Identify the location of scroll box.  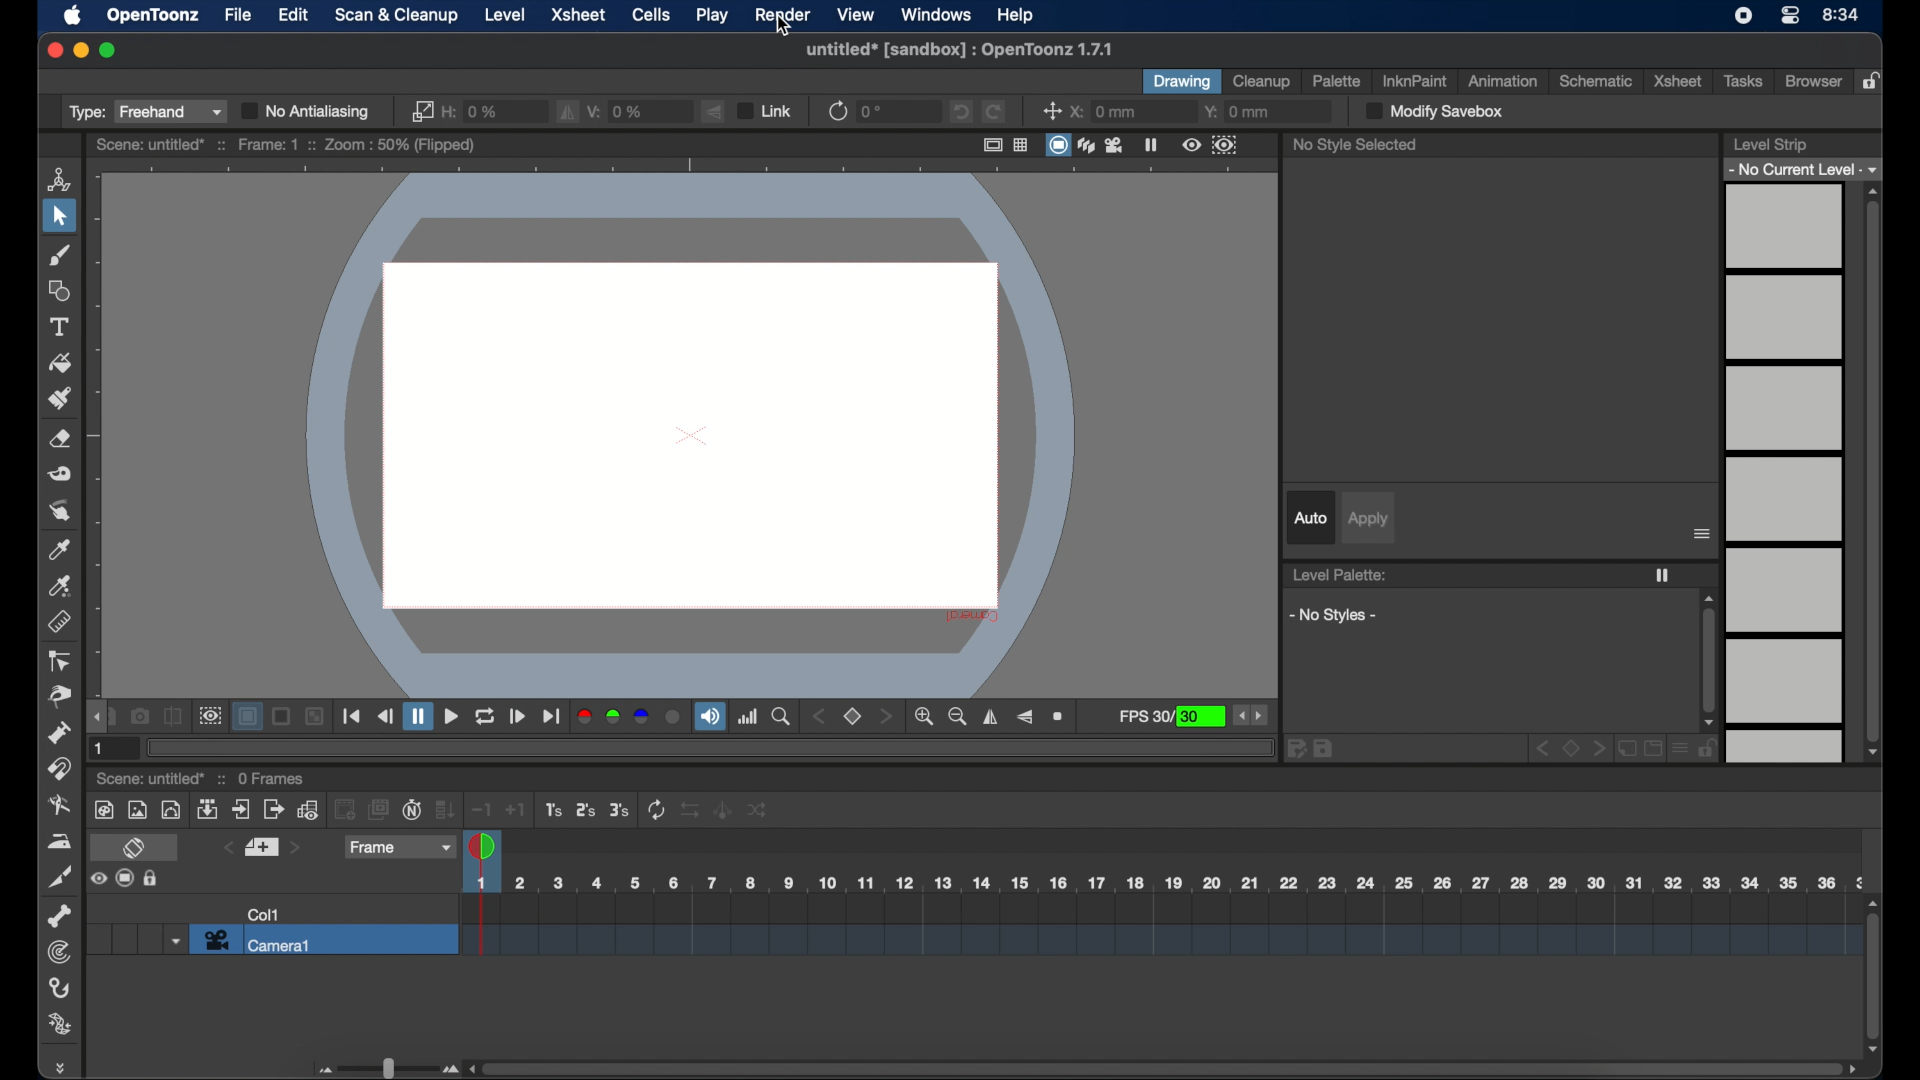
(1164, 1067).